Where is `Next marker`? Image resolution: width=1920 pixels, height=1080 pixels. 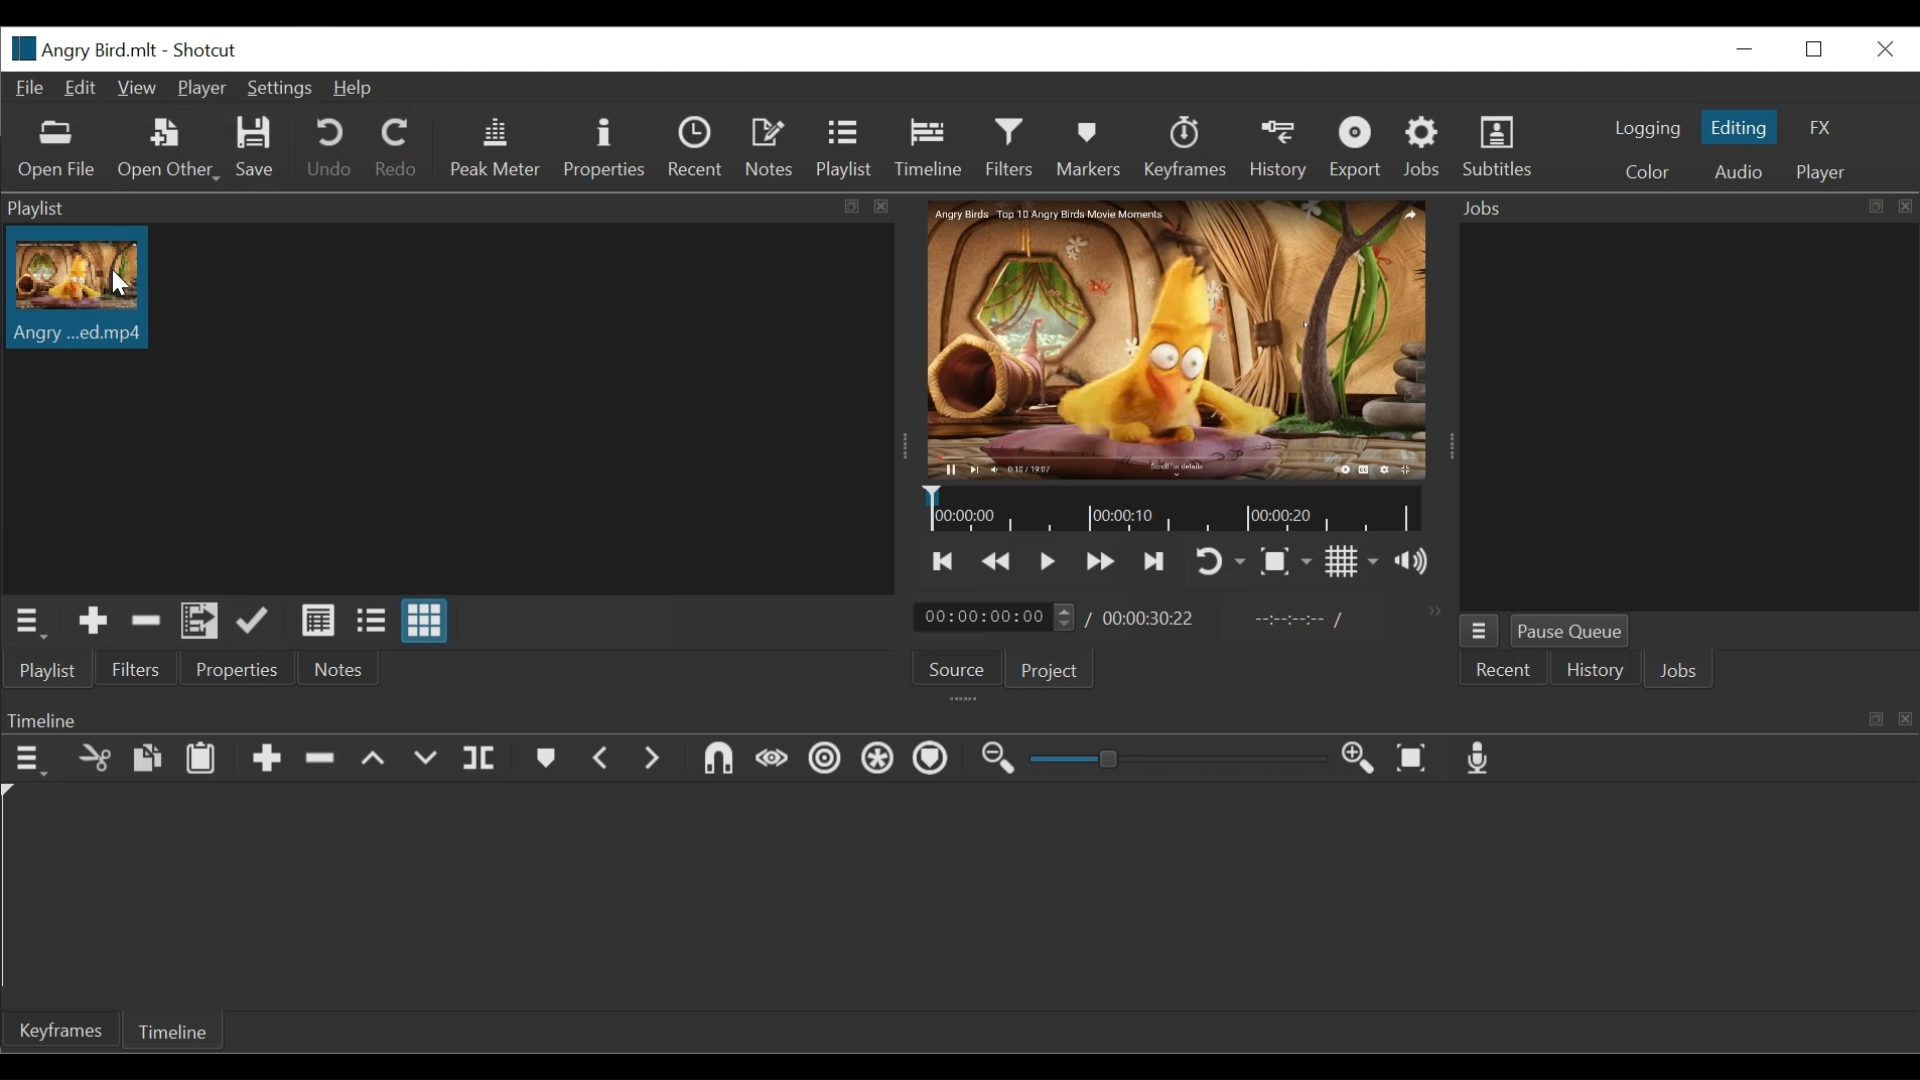 Next marker is located at coordinates (653, 760).